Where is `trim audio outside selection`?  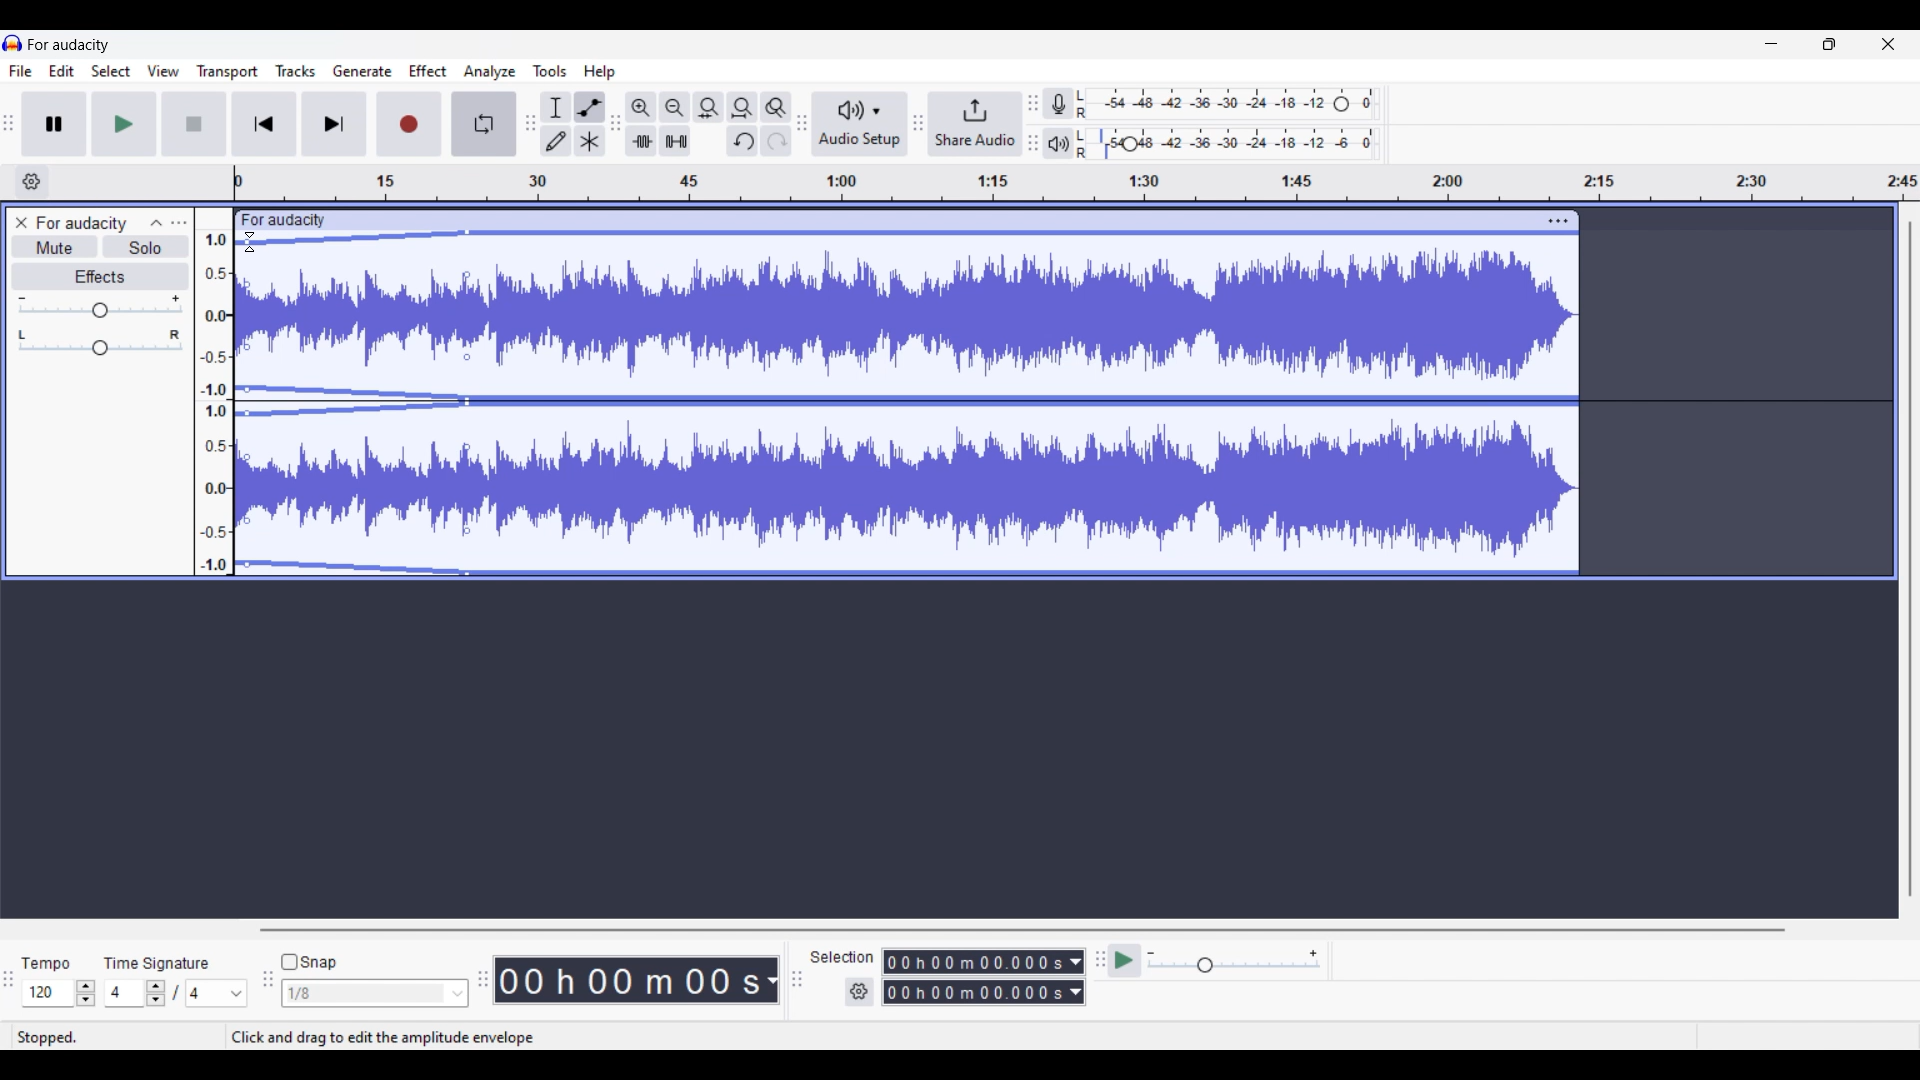 trim audio outside selection is located at coordinates (641, 141).